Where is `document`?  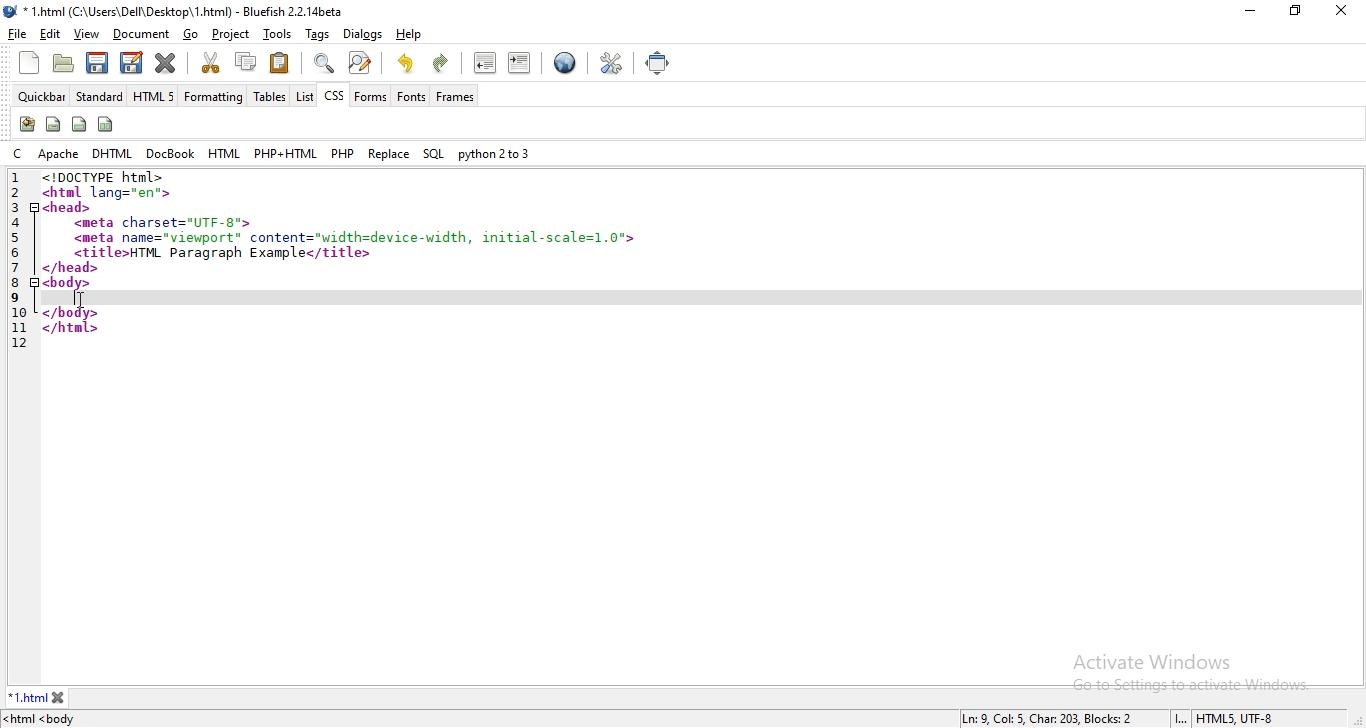
document is located at coordinates (139, 34).